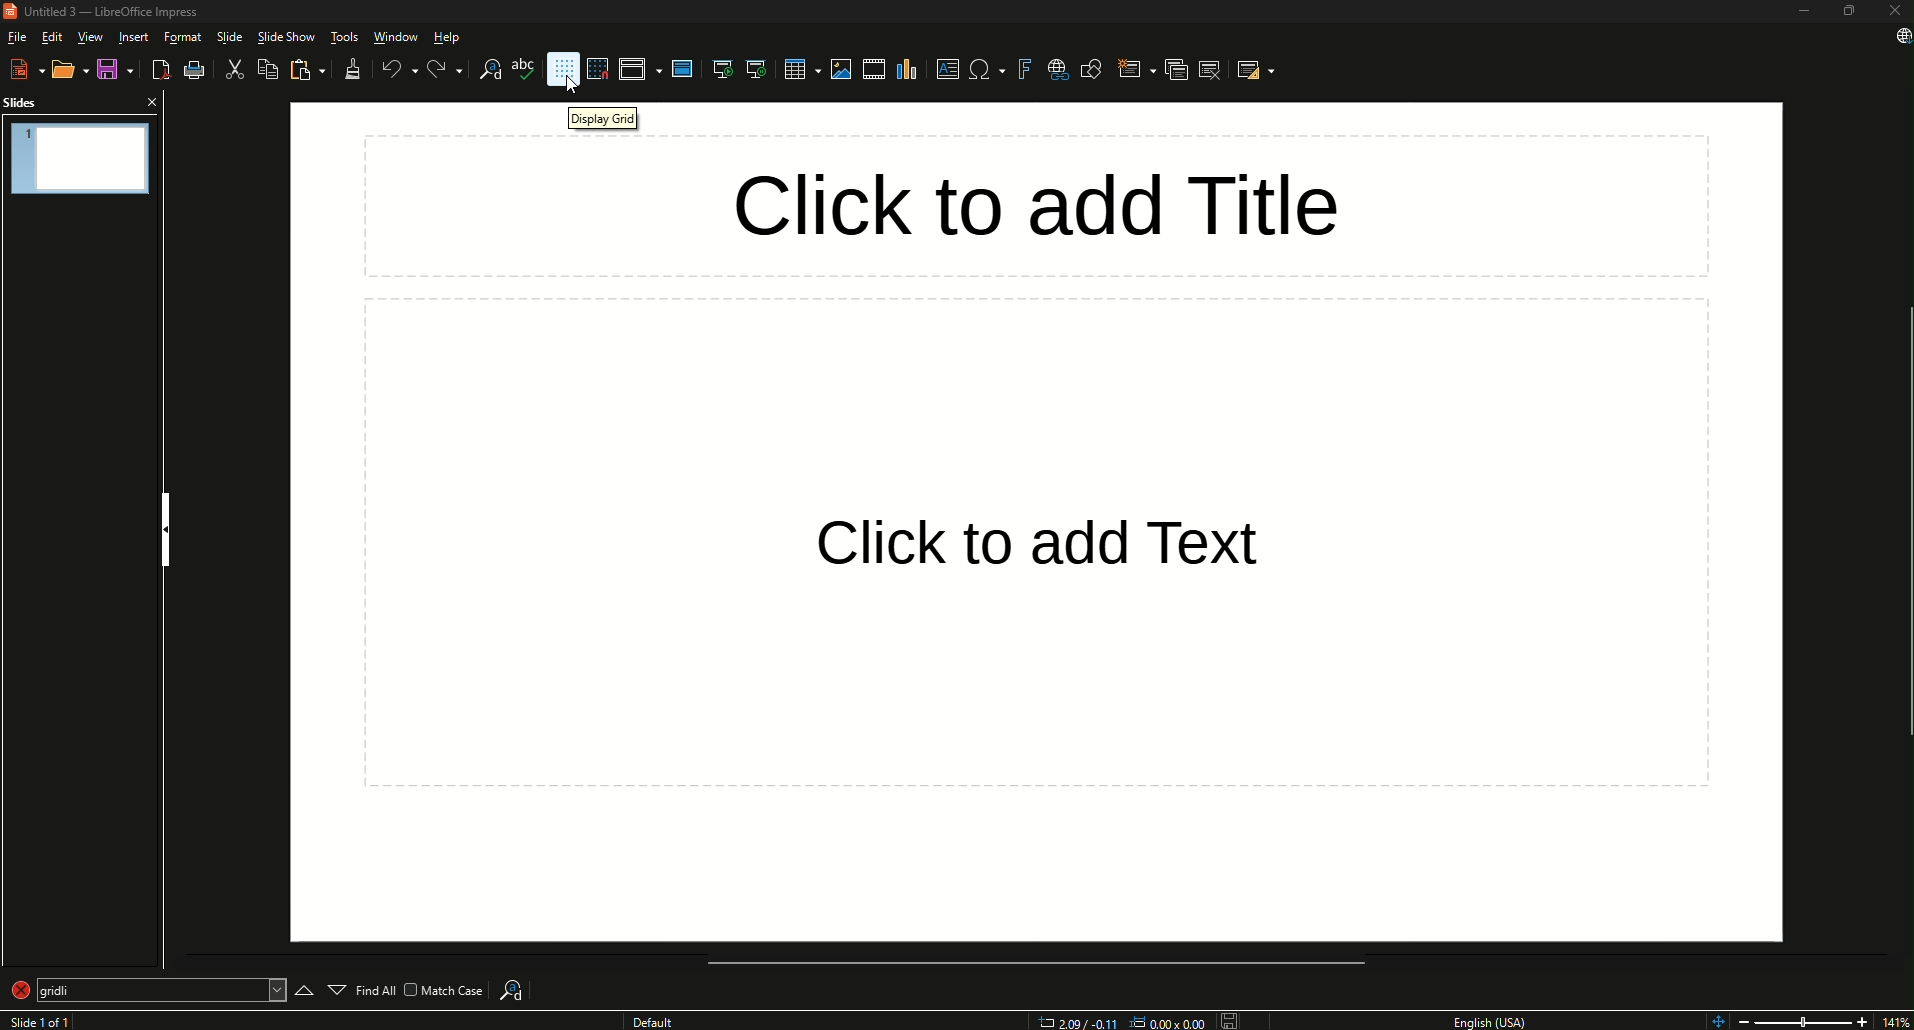 This screenshot has width=1914, height=1030. I want to click on Slide Layout, so click(1259, 69).